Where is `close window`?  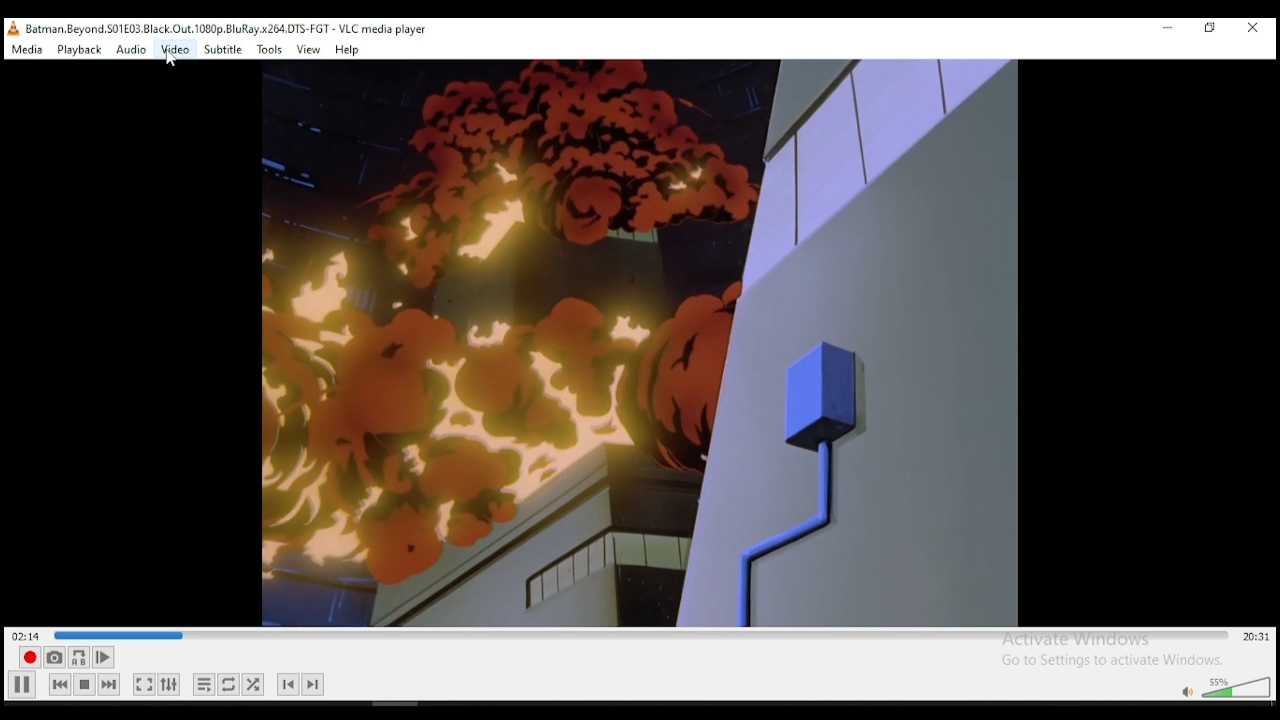
close window is located at coordinates (1256, 33).